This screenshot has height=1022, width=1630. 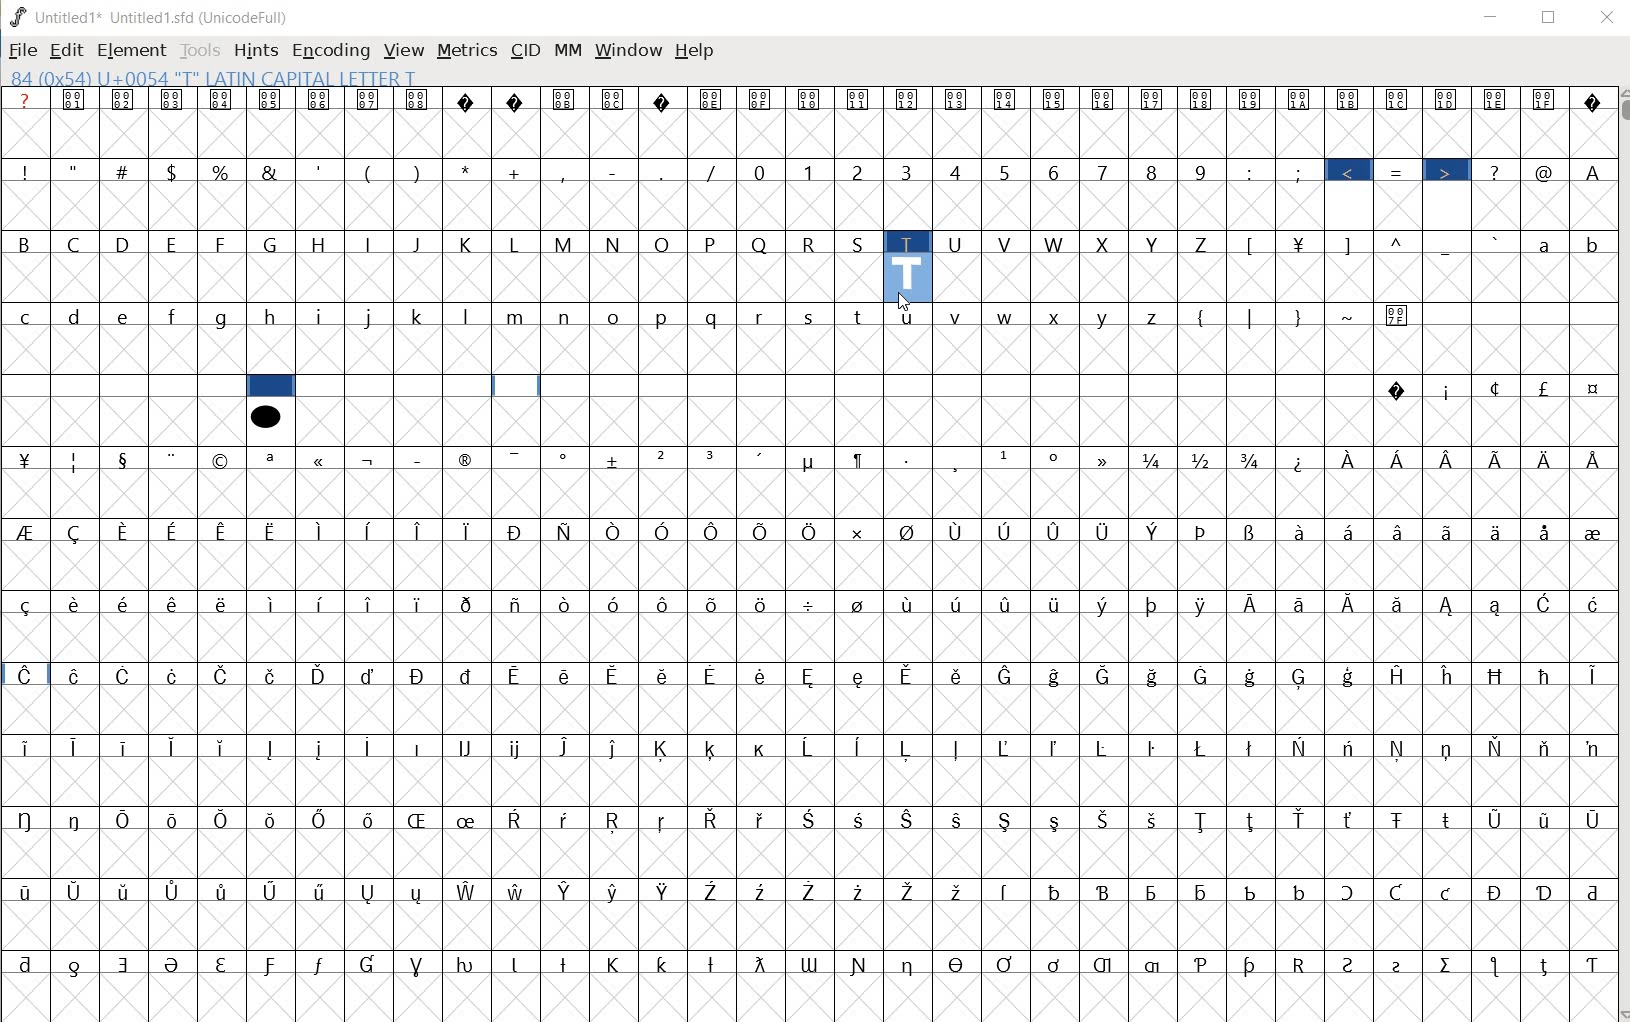 I want to click on 9, so click(x=1200, y=172).